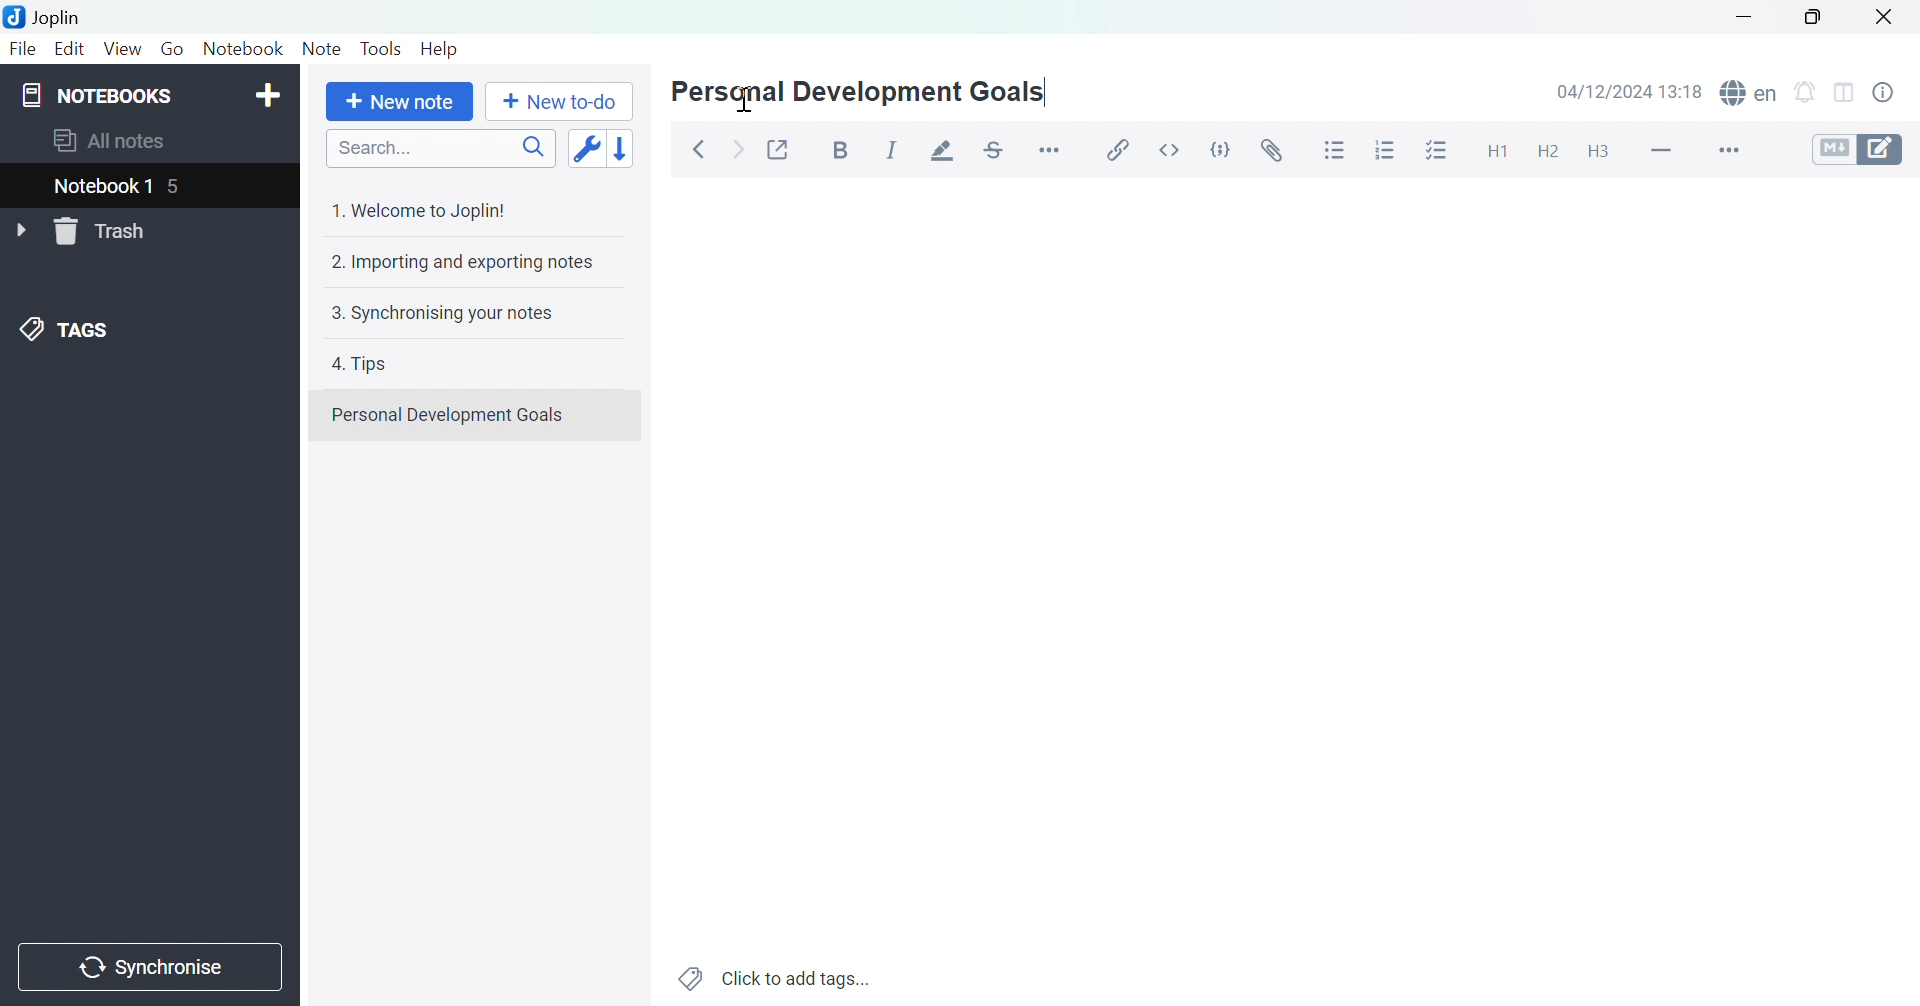  What do you see at coordinates (427, 210) in the screenshot?
I see `1. Welcome to Joplin!` at bounding box center [427, 210].